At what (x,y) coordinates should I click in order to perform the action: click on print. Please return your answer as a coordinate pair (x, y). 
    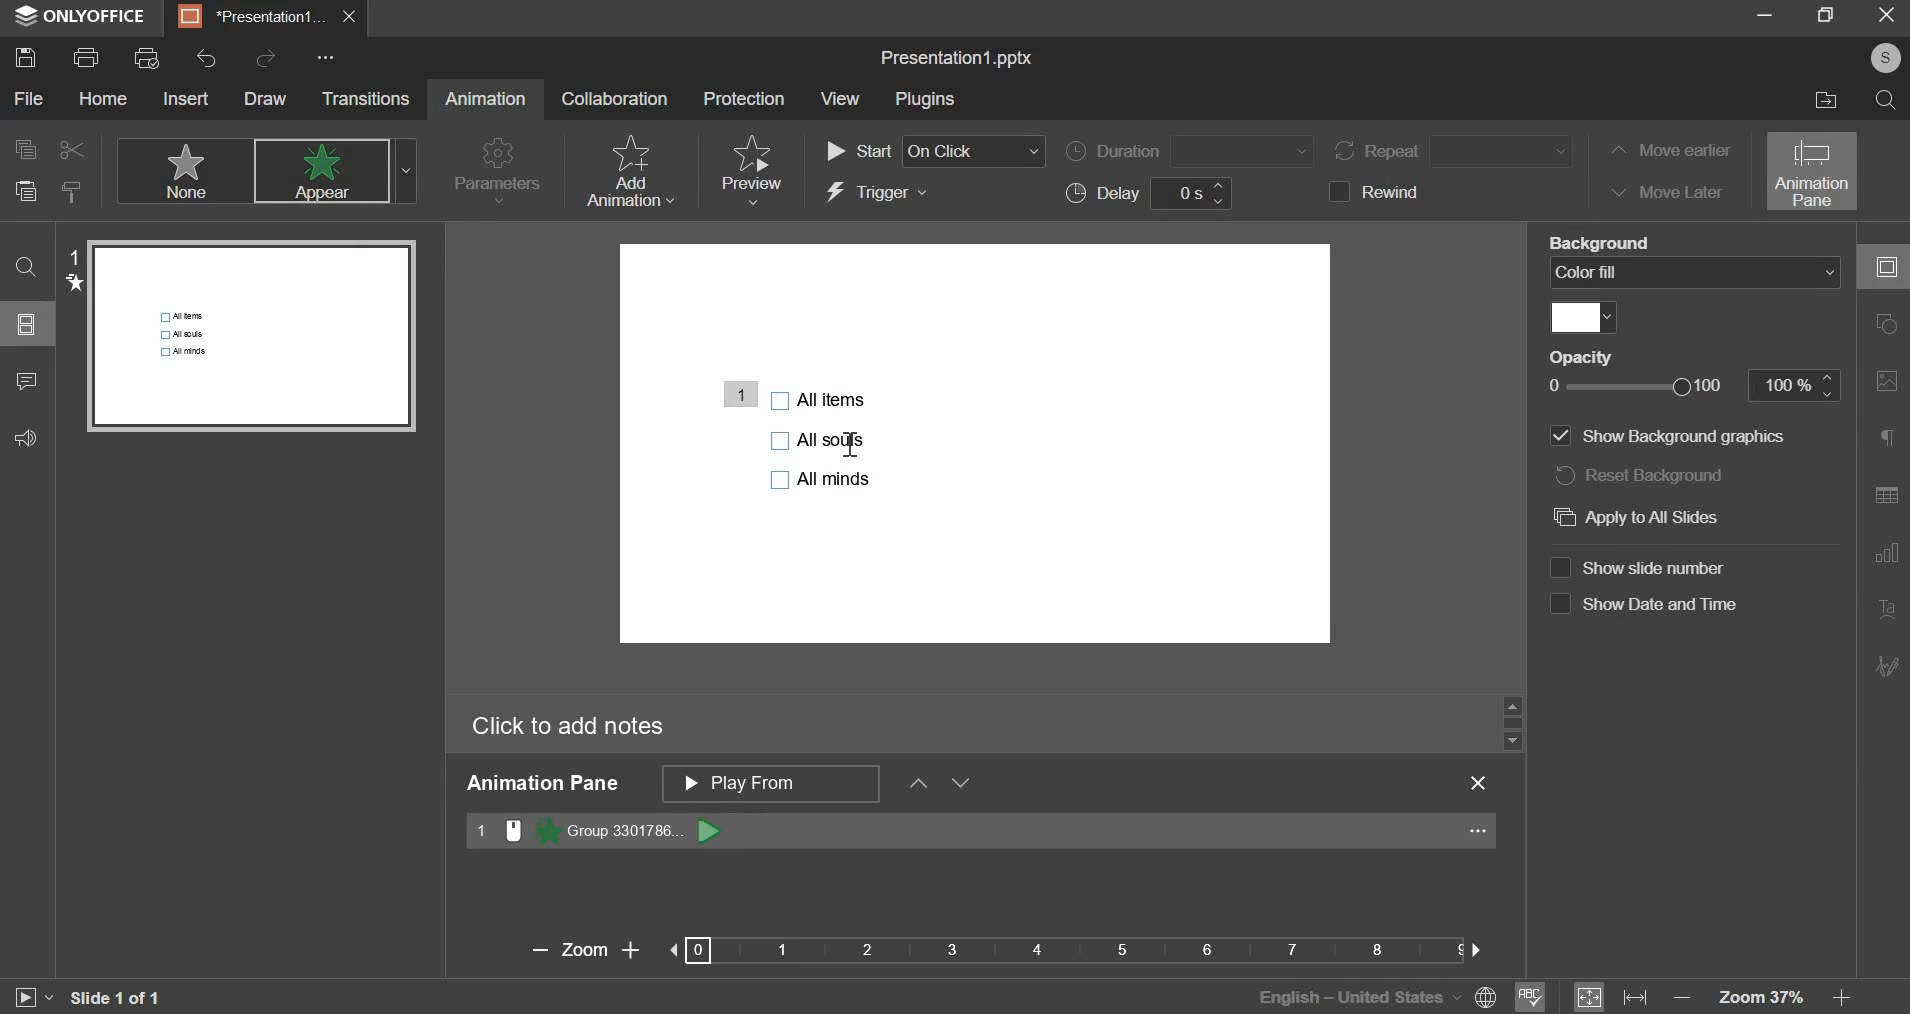
    Looking at the image, I should click on (86, 56).